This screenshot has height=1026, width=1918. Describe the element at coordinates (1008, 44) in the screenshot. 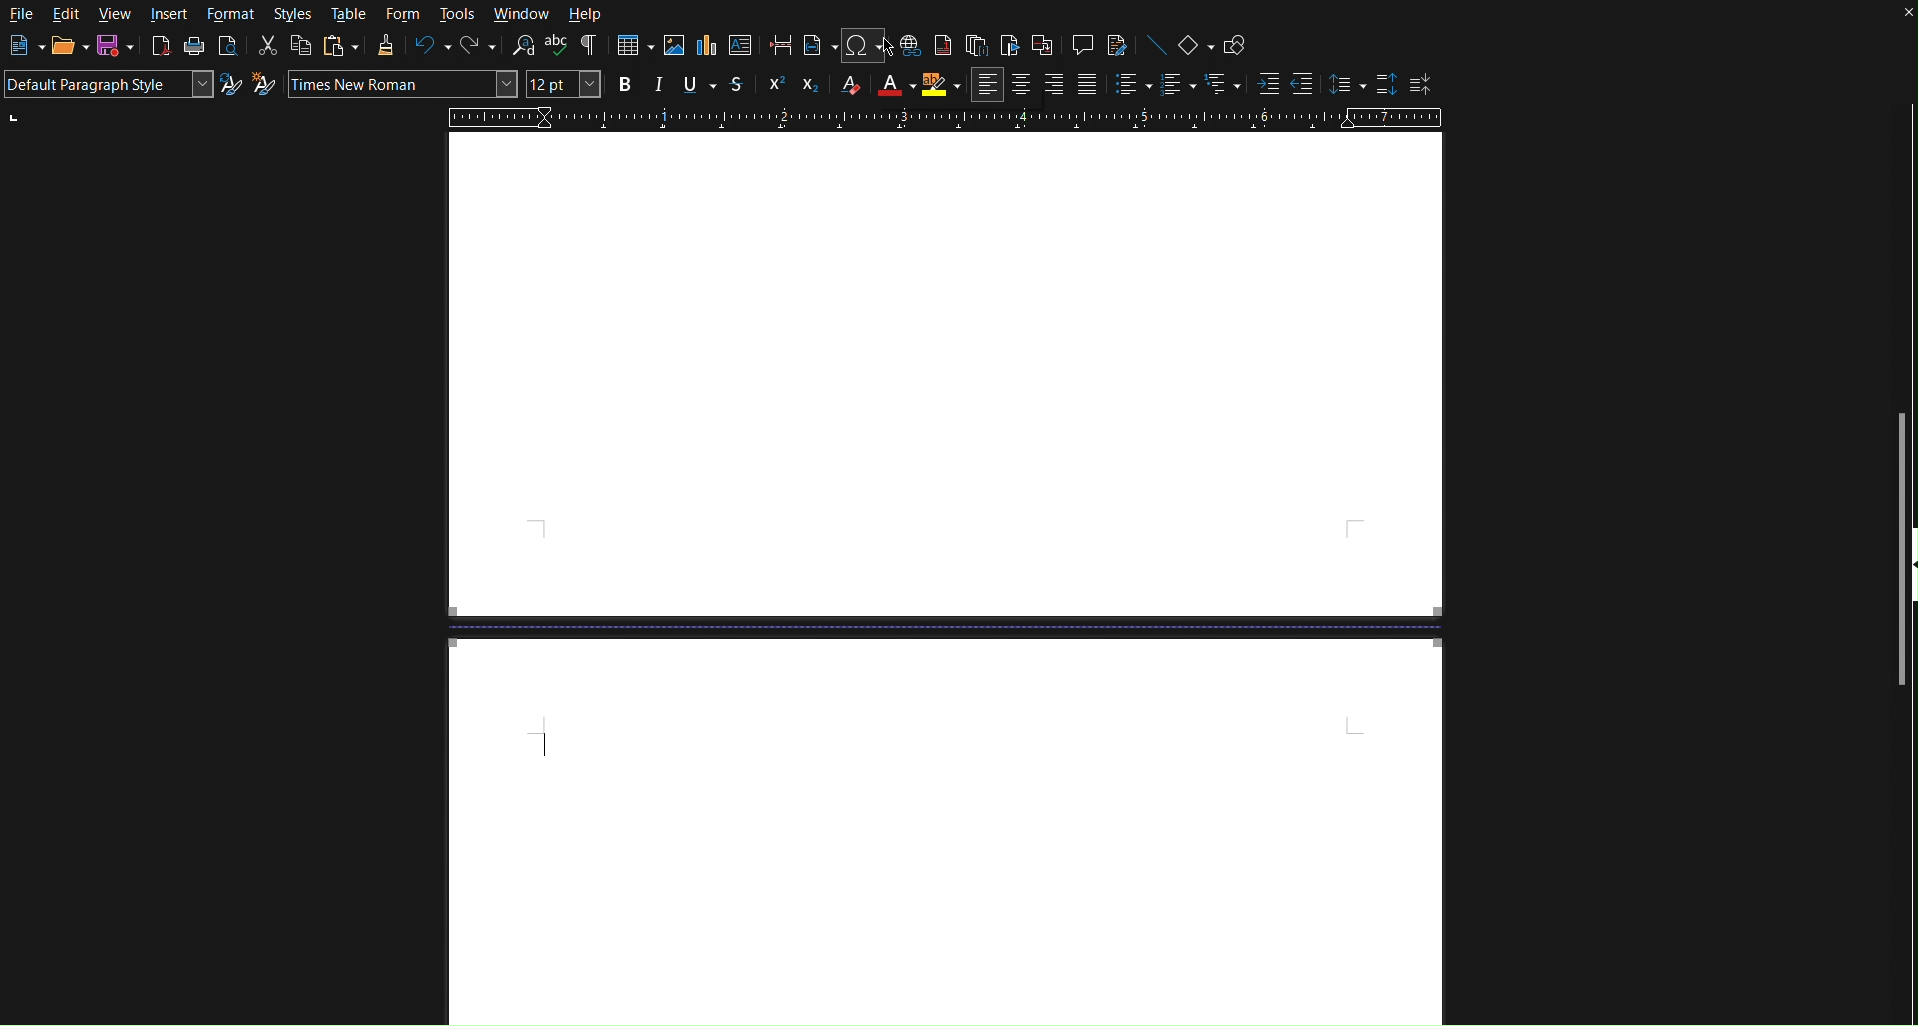

I see `Insert Bookmark` at that location.